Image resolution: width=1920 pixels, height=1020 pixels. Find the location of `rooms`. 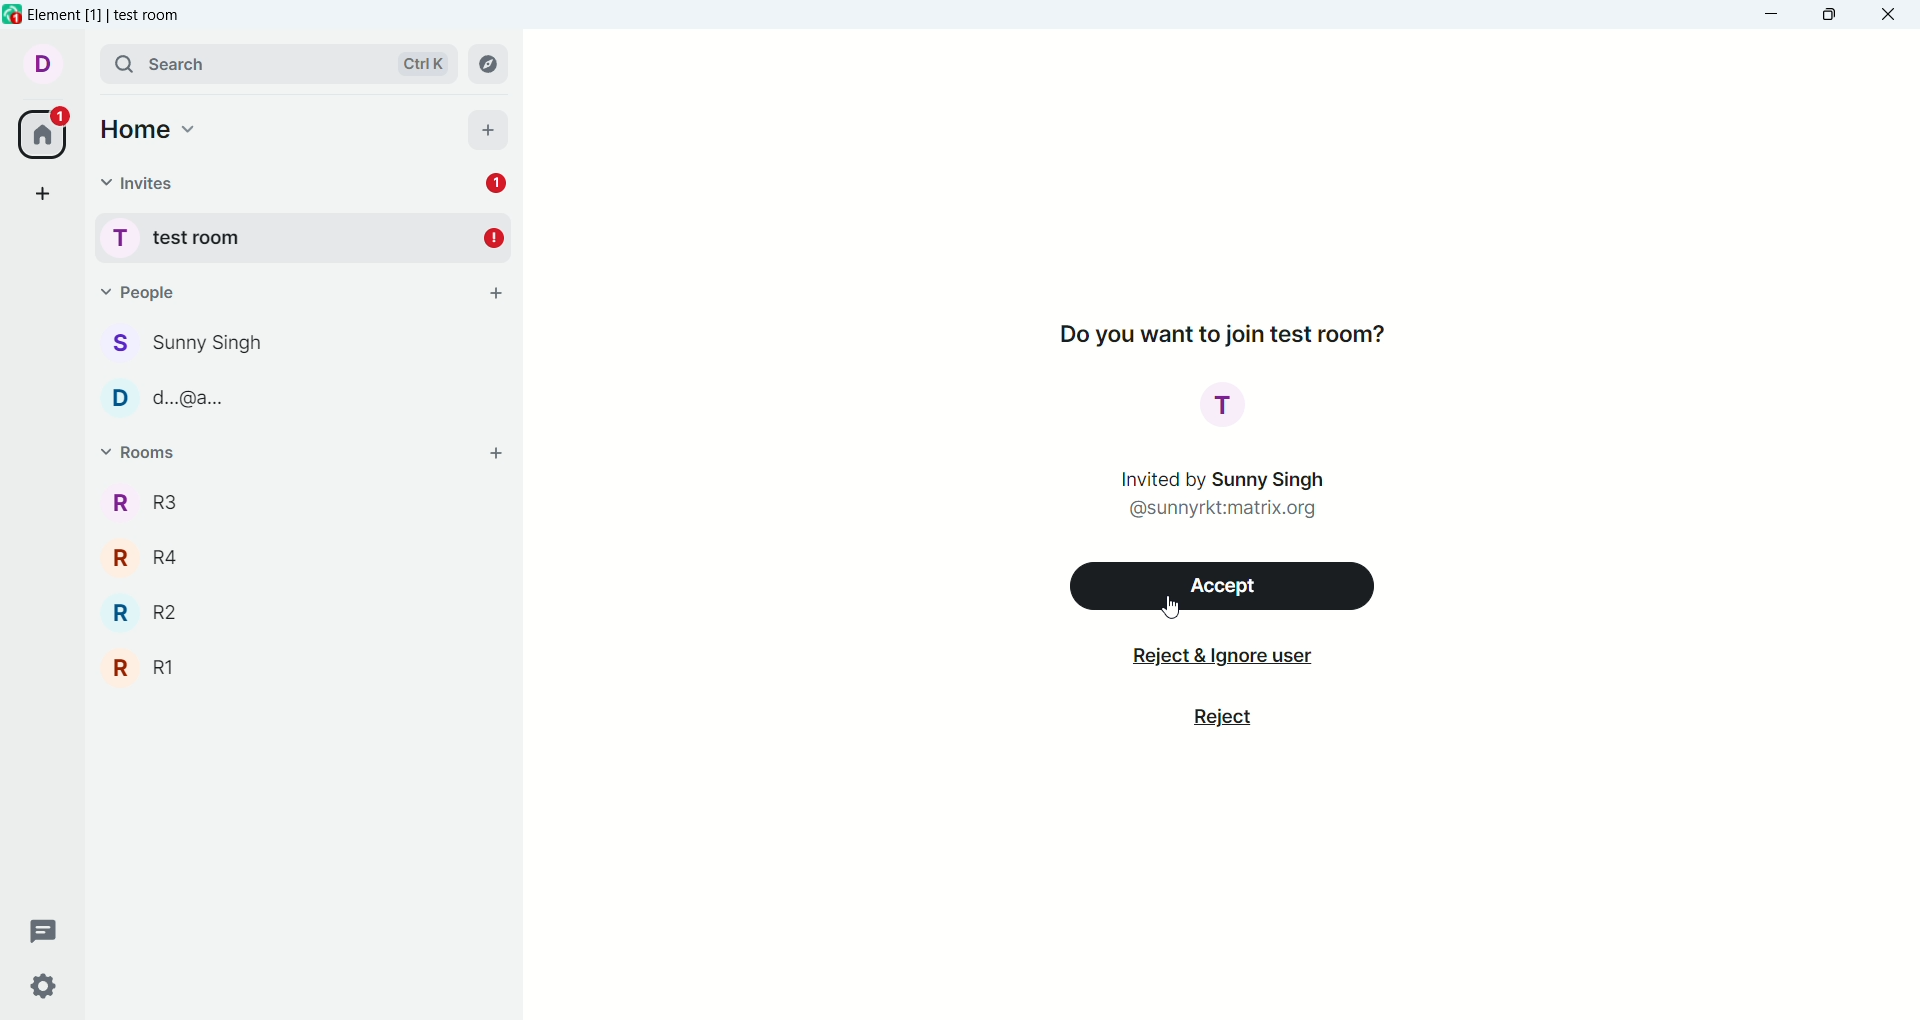

rooms is located at coordinates (137, 452).